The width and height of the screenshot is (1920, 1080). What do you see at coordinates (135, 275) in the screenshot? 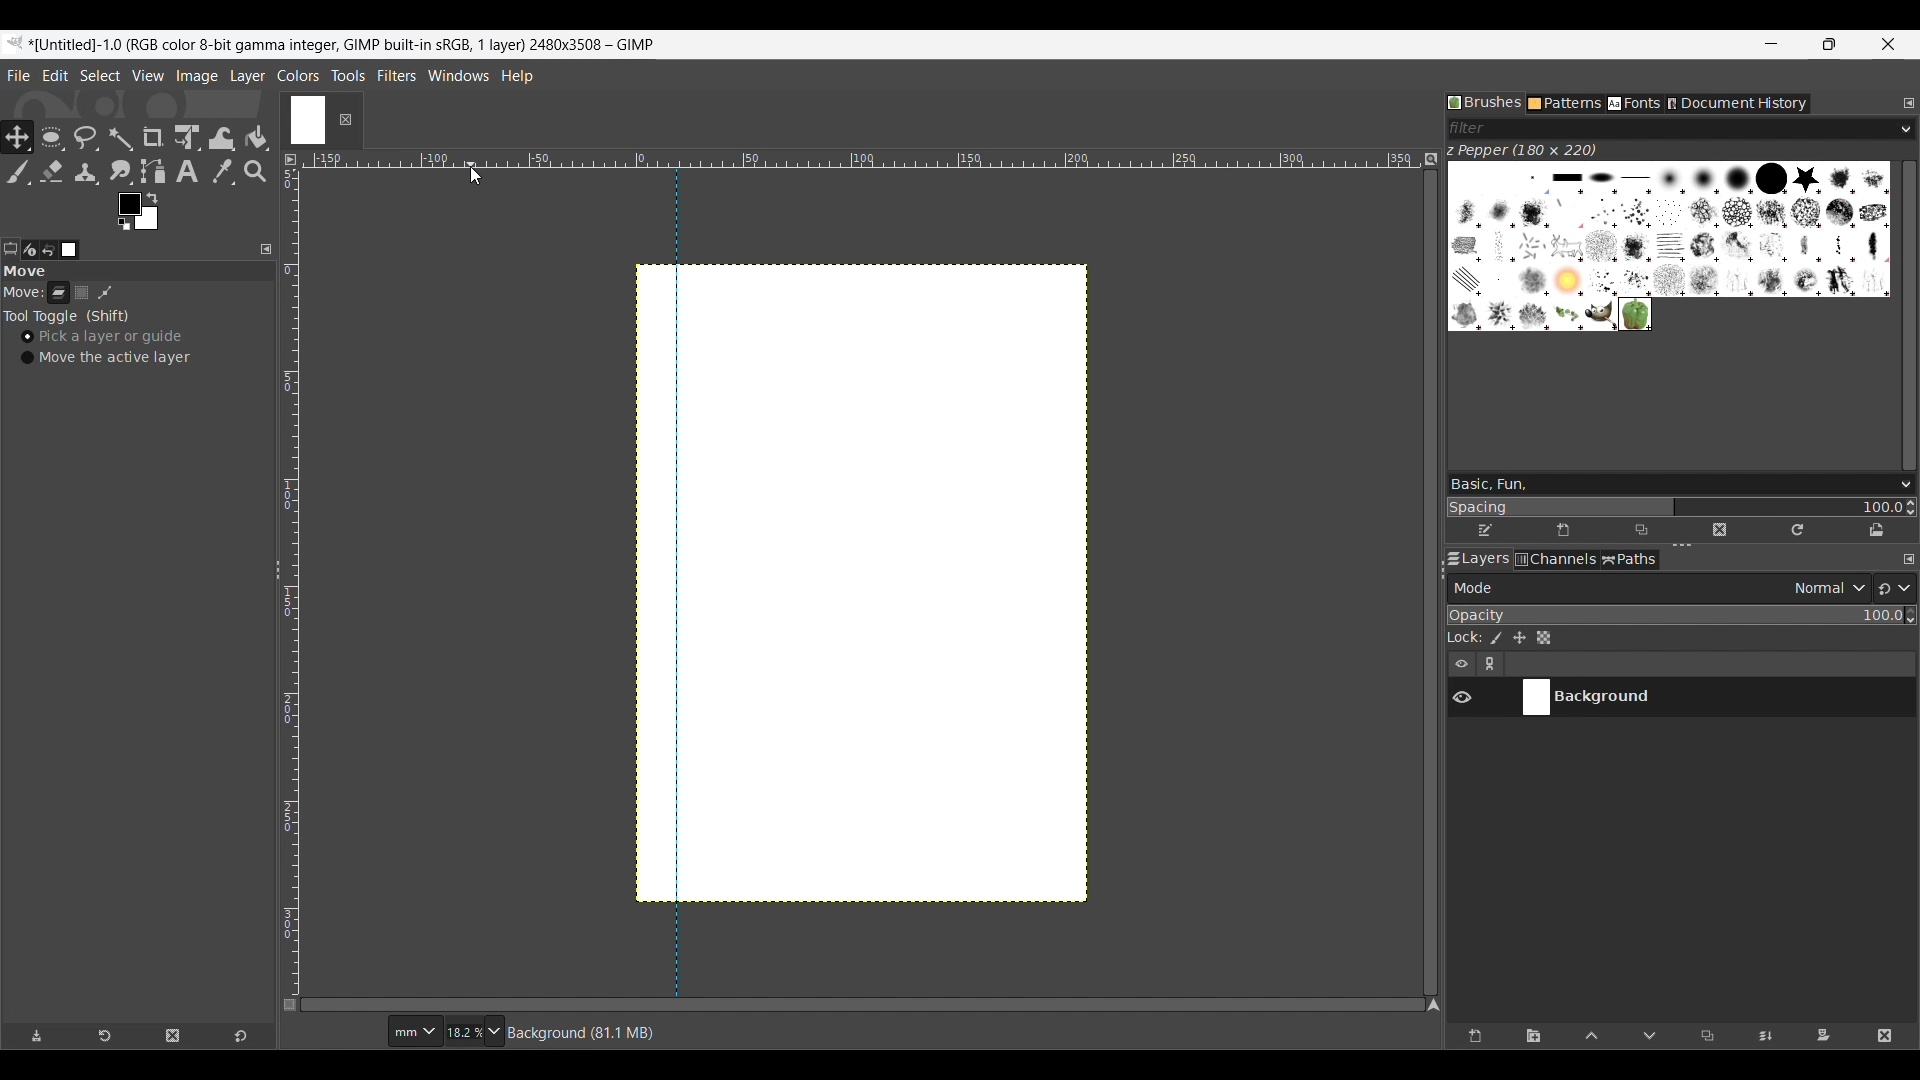
I see `Section title` at bounding box center [135, 275].